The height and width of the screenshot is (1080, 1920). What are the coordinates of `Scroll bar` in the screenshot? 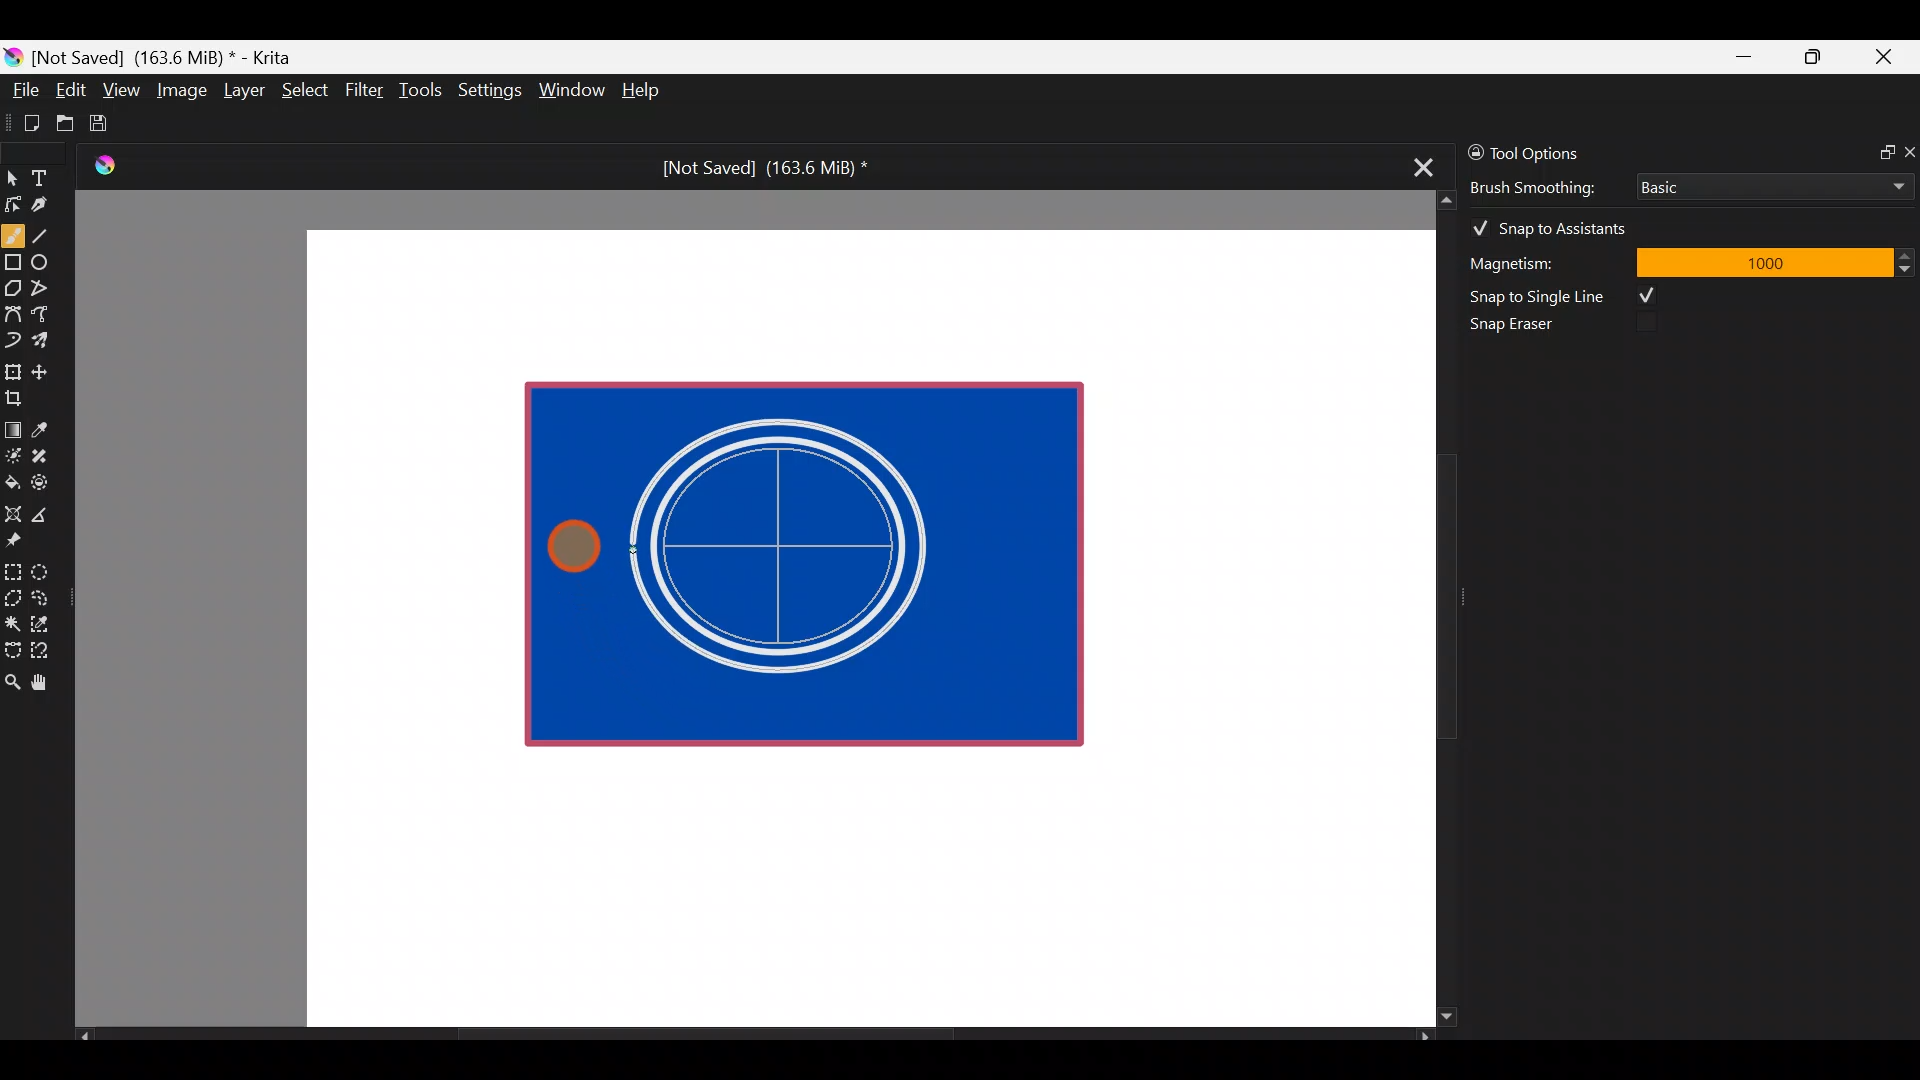 It's located at (754, 1036).